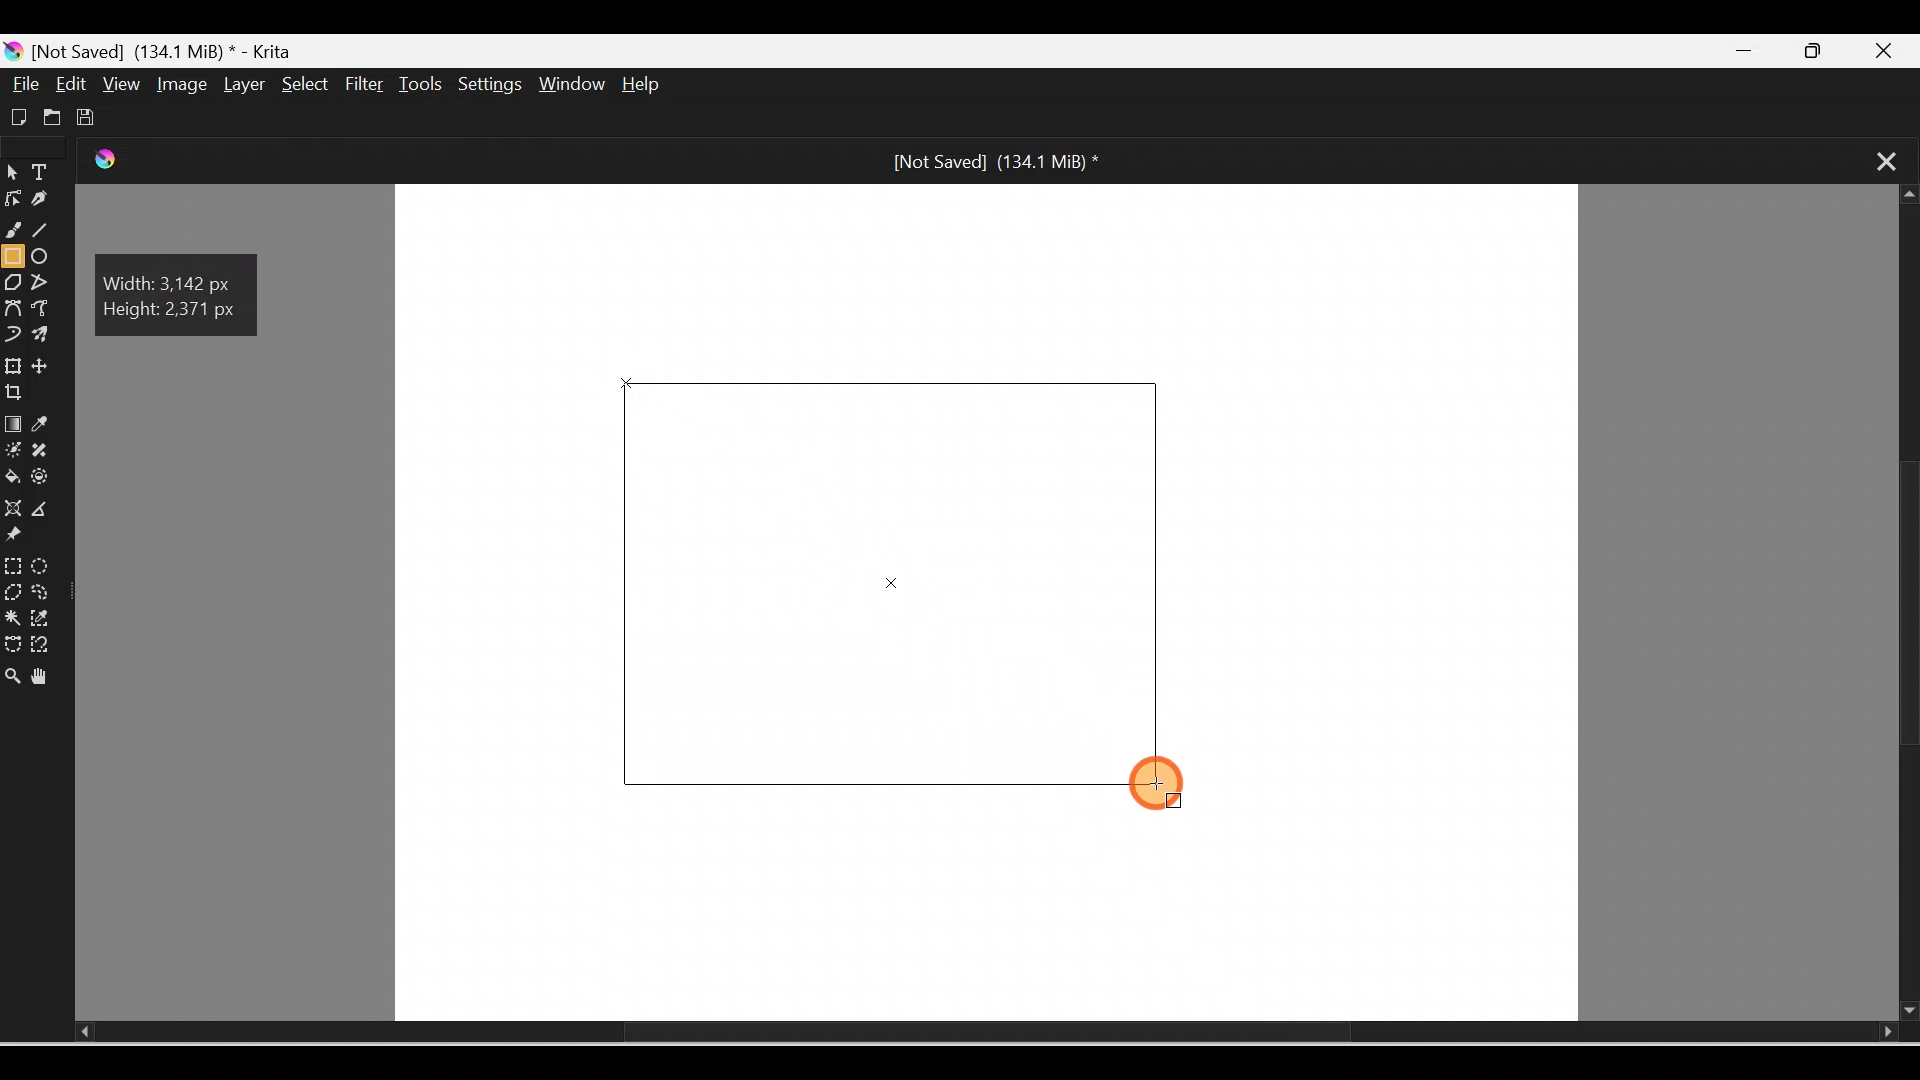  Describe the element at coordinates (178, 84) in the screenshot. I see `Image` at that location.